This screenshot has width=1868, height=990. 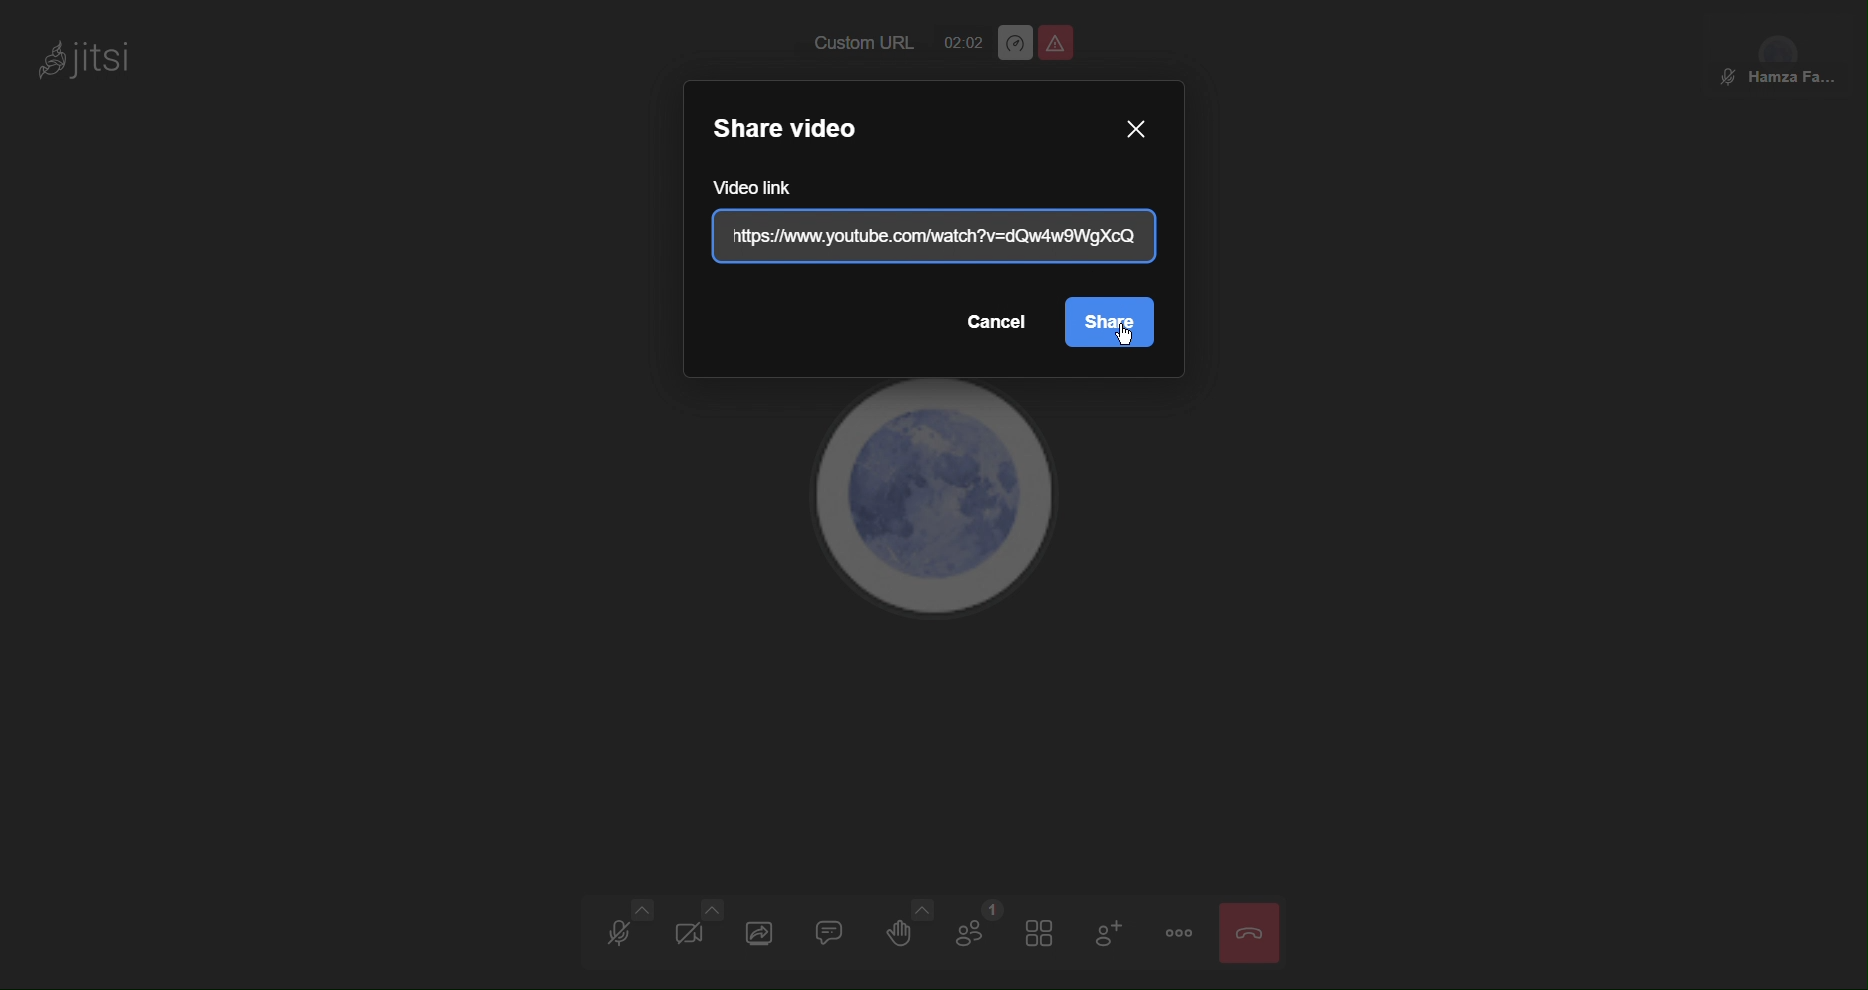 What do you see at coordinates (960, 42) in the screenshot?
I see `TImer` at bounding box center [960, 42].